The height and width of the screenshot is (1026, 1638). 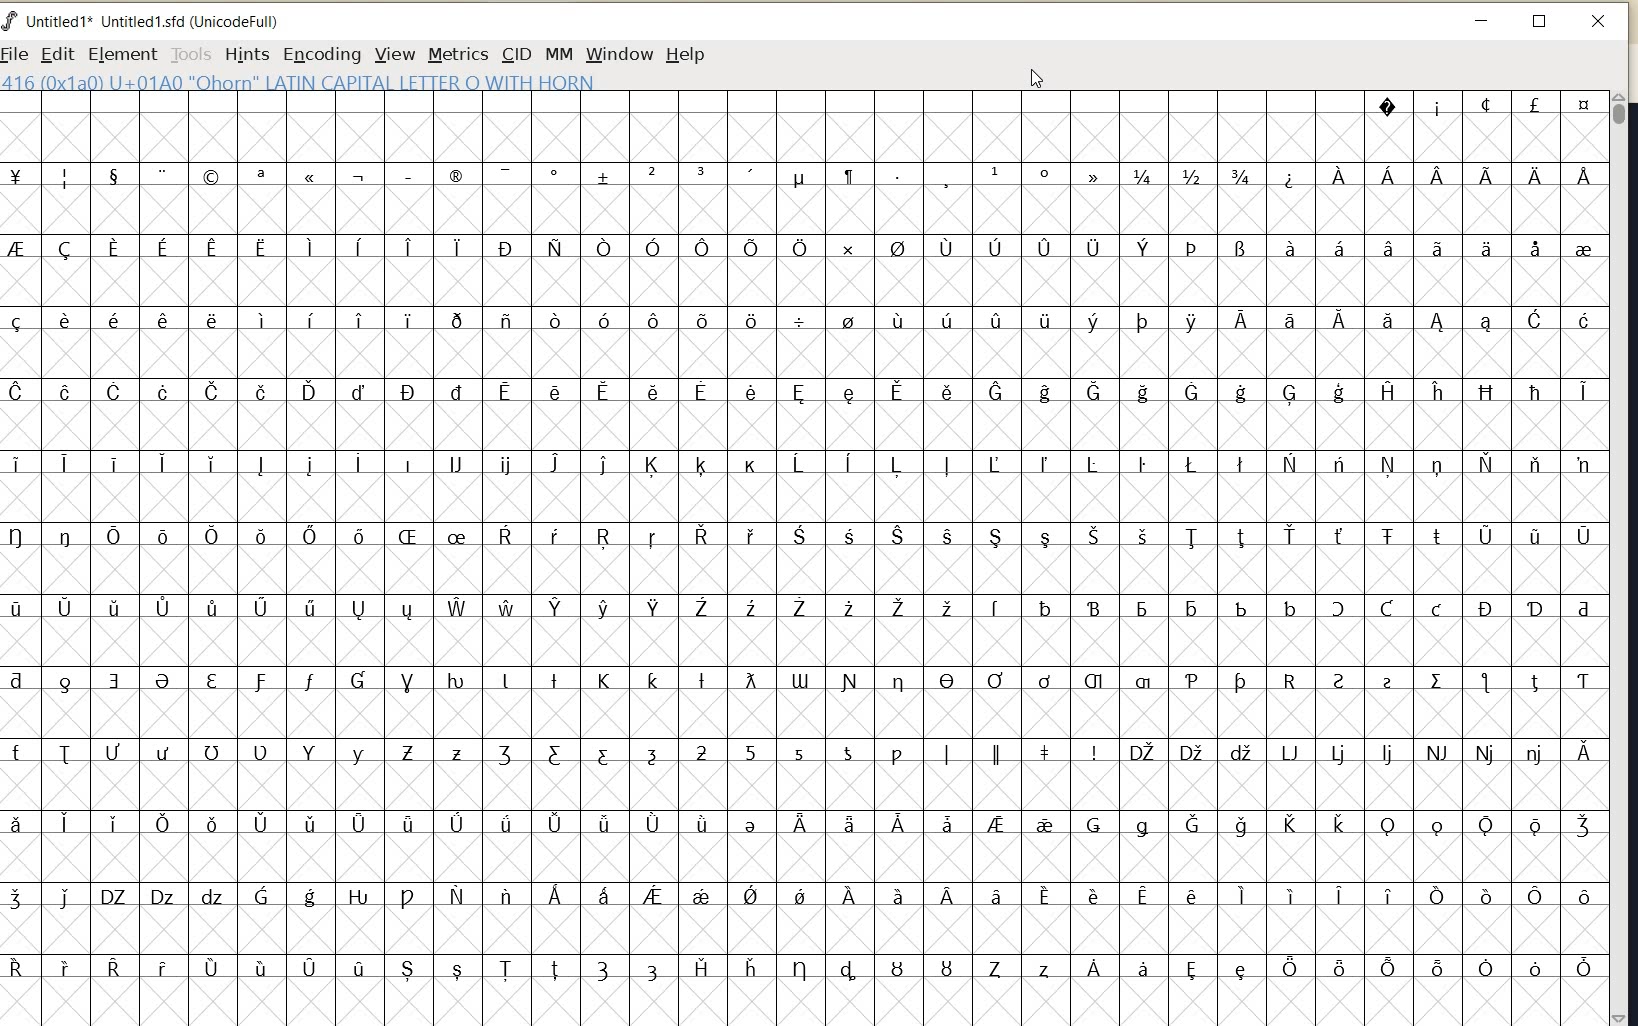 I want to click on ELEMENT, so click(x=119, y=54).